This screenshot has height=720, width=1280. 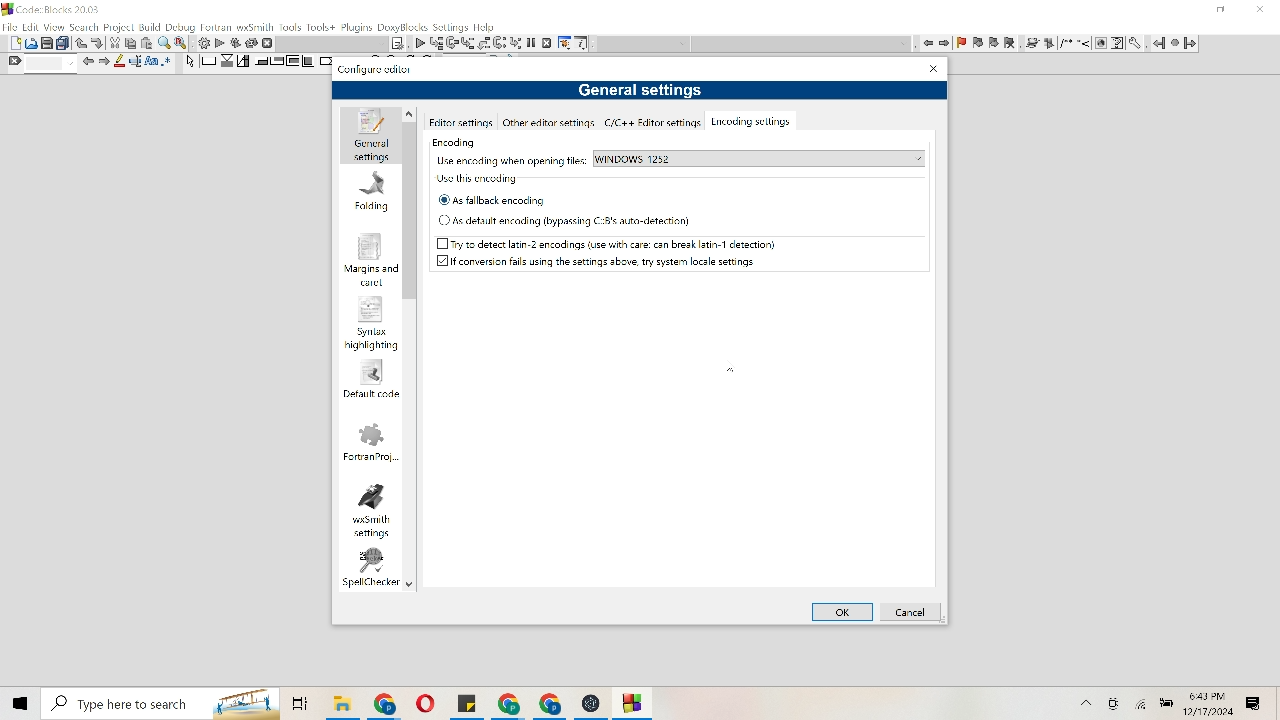 What do you see at coordinates (1254, 703) in the screenshot?
I see `Message` at bounding box center [1254, 703].